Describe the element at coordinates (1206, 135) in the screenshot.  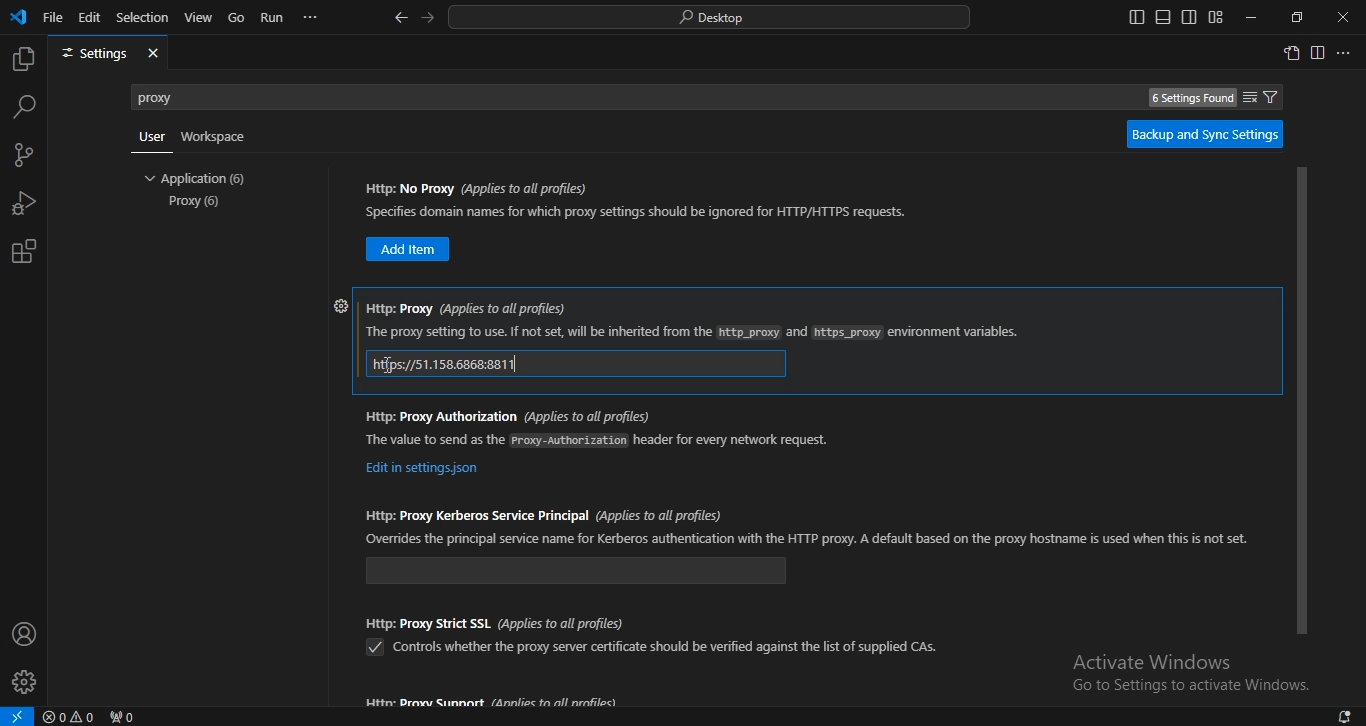
I see `backup and sync settings` at that location.